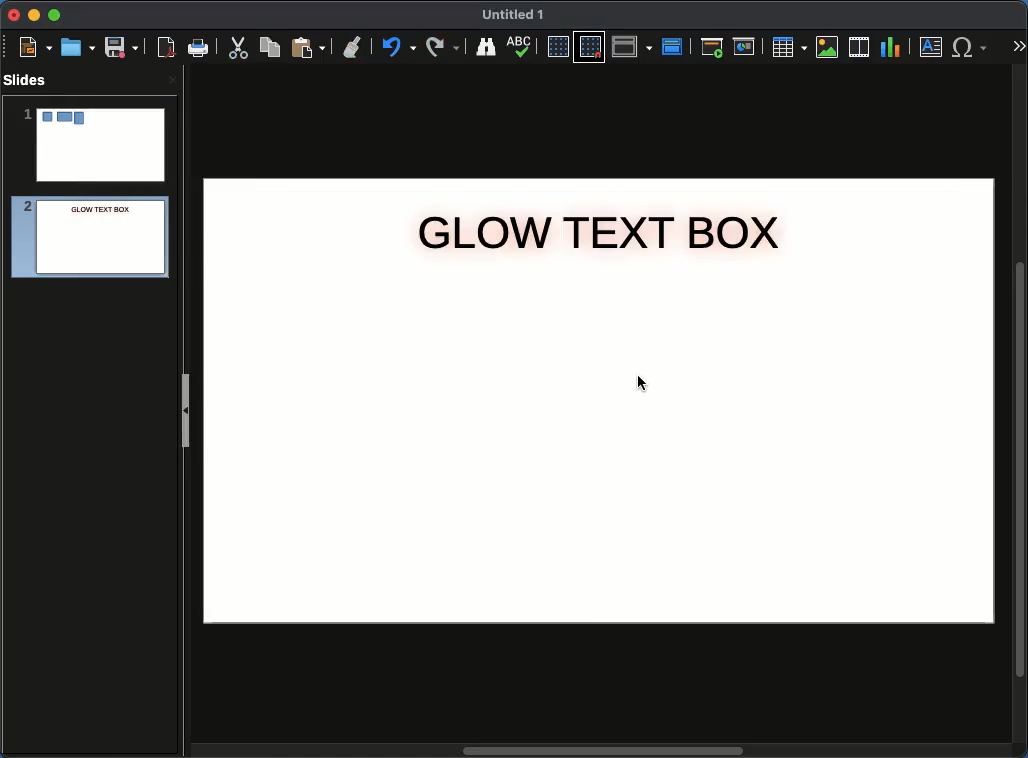 The height and width of the screenshot is (758, 1028). Describe the element at coordinates (890, 48) in the screenshot. I see `Chart` at that location.